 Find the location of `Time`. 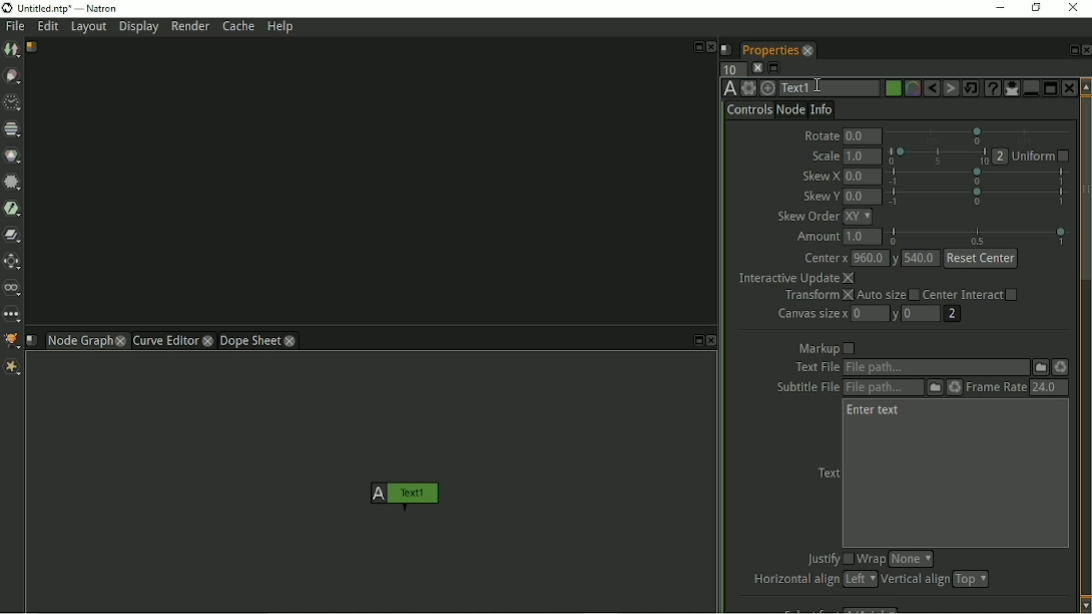

Time is located at coordinates (12, 103).